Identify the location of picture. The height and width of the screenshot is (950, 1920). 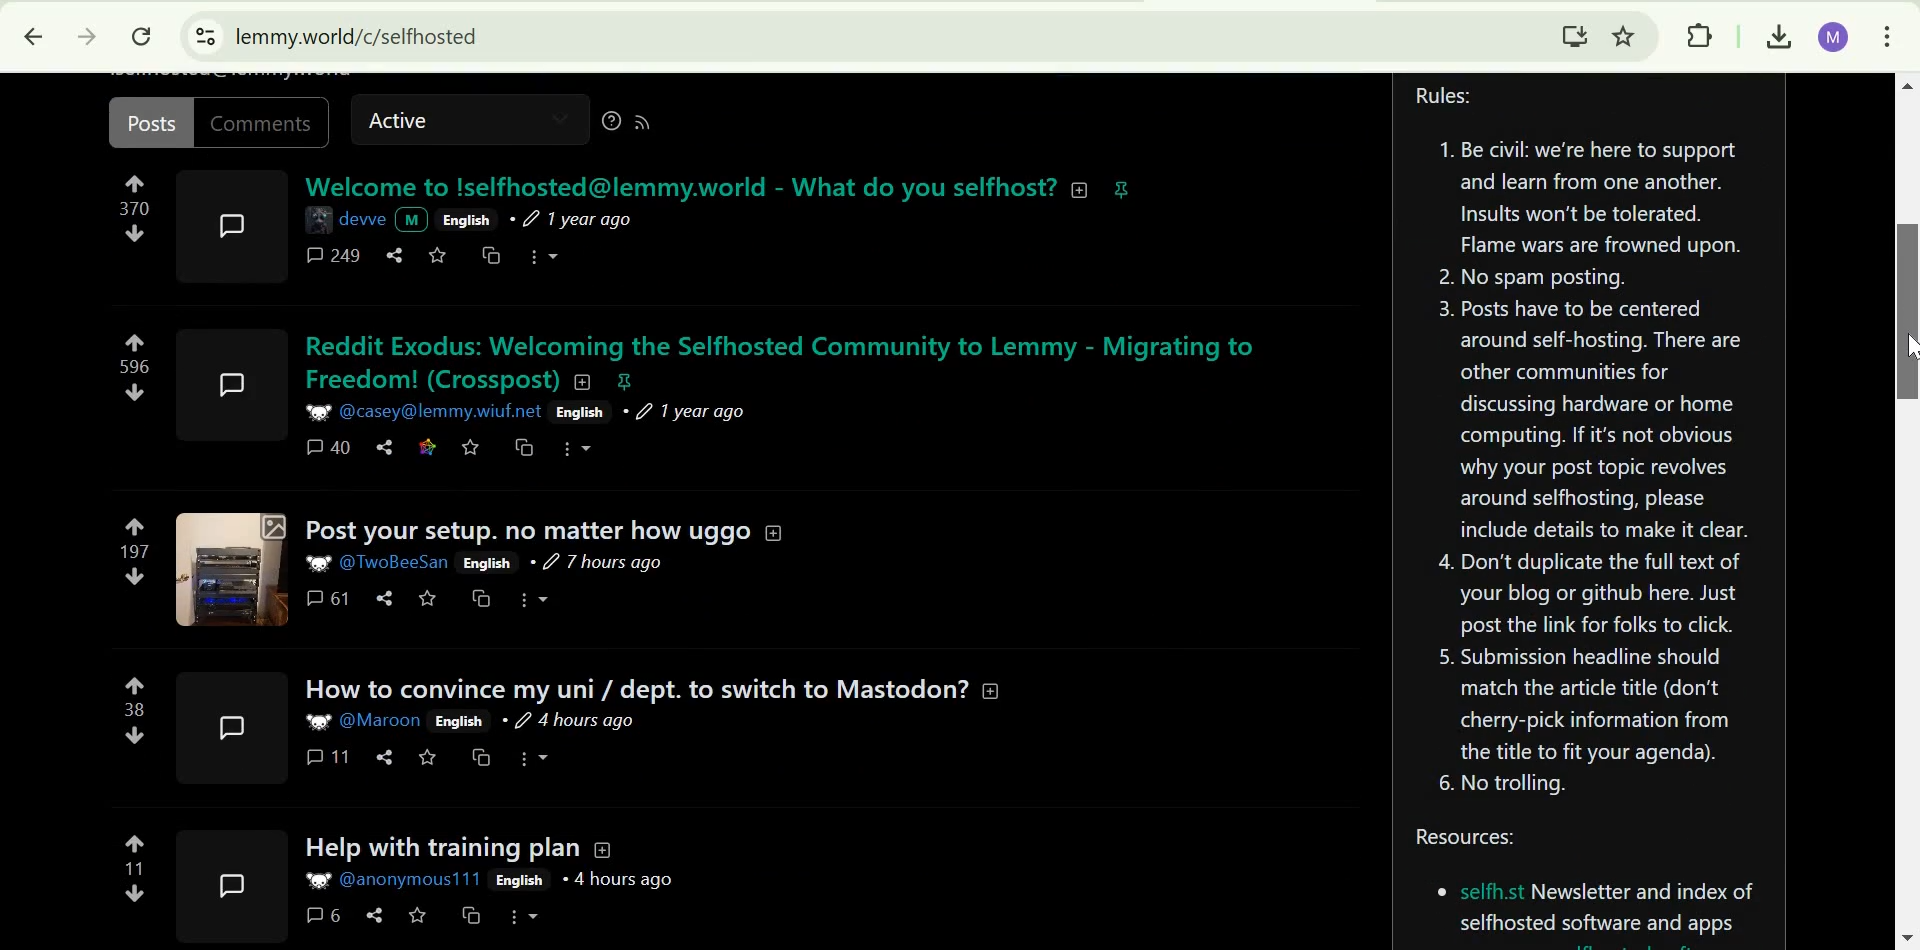
(318, 563).